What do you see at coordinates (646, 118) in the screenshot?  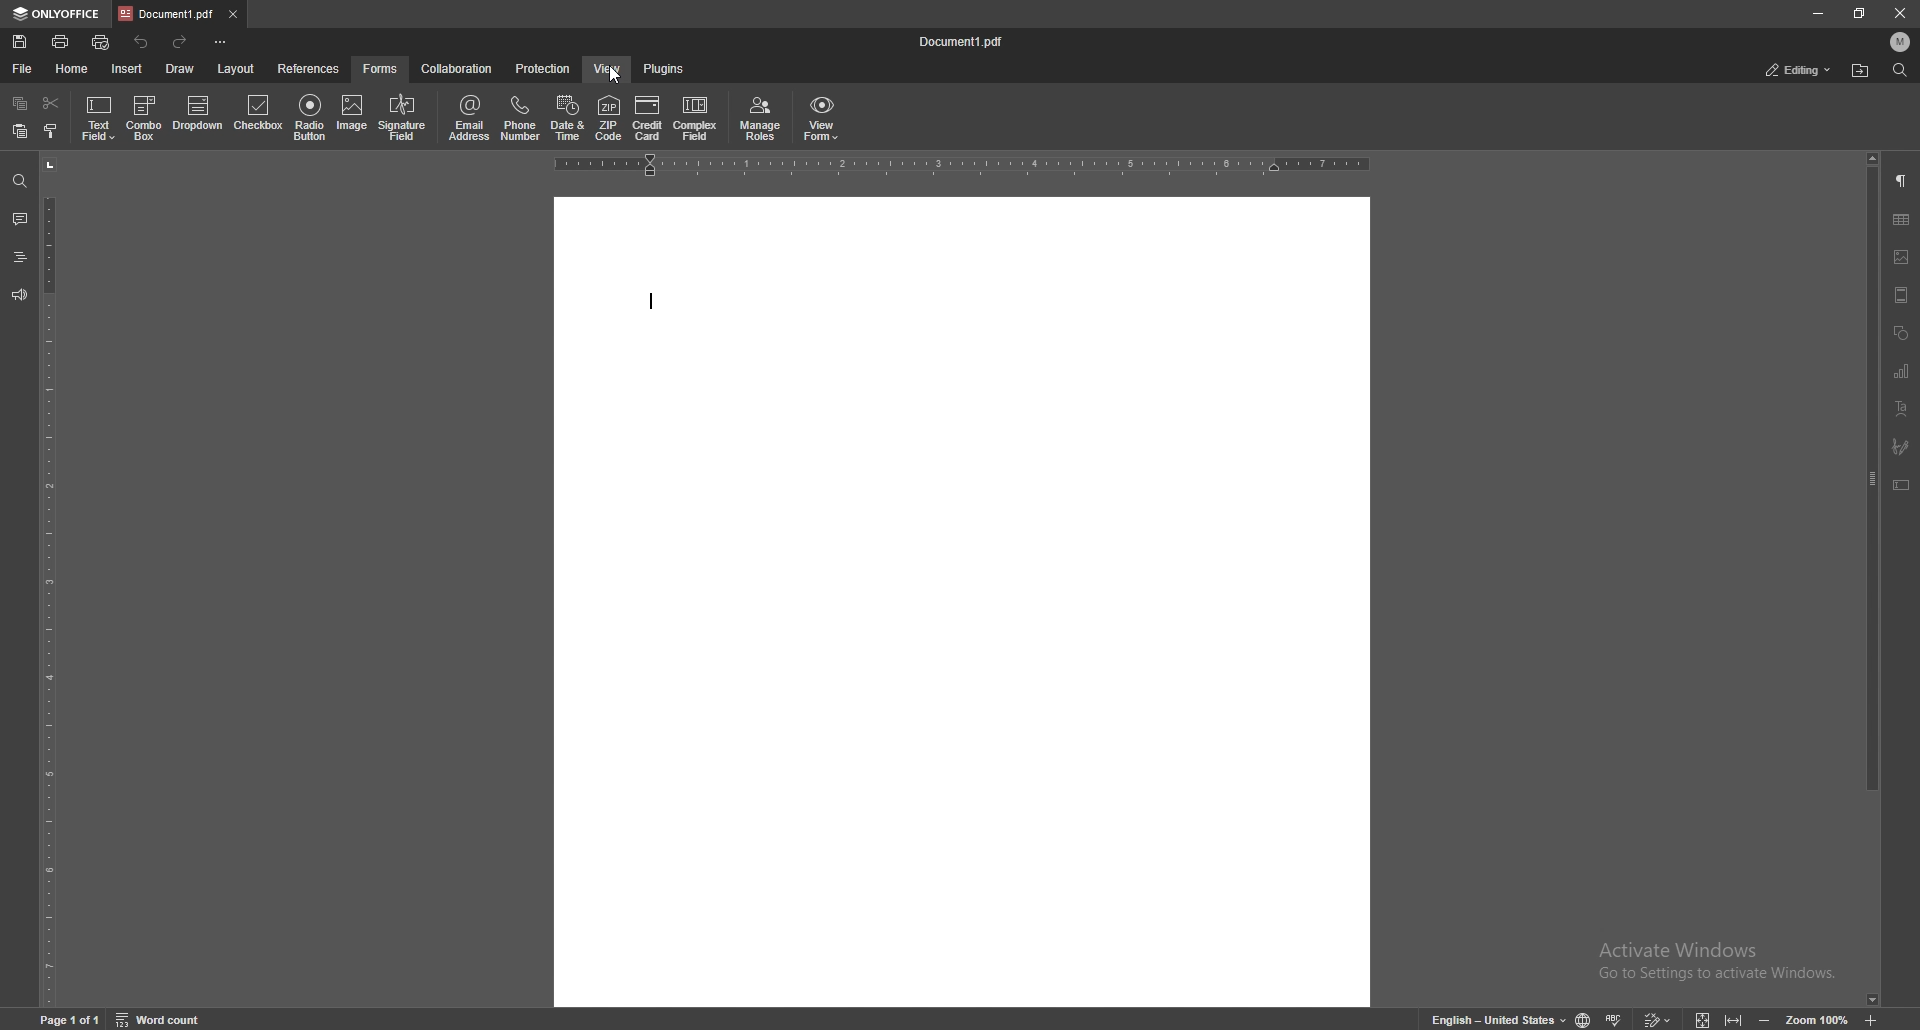 I see `credit card` at bounding box center [646, 118].